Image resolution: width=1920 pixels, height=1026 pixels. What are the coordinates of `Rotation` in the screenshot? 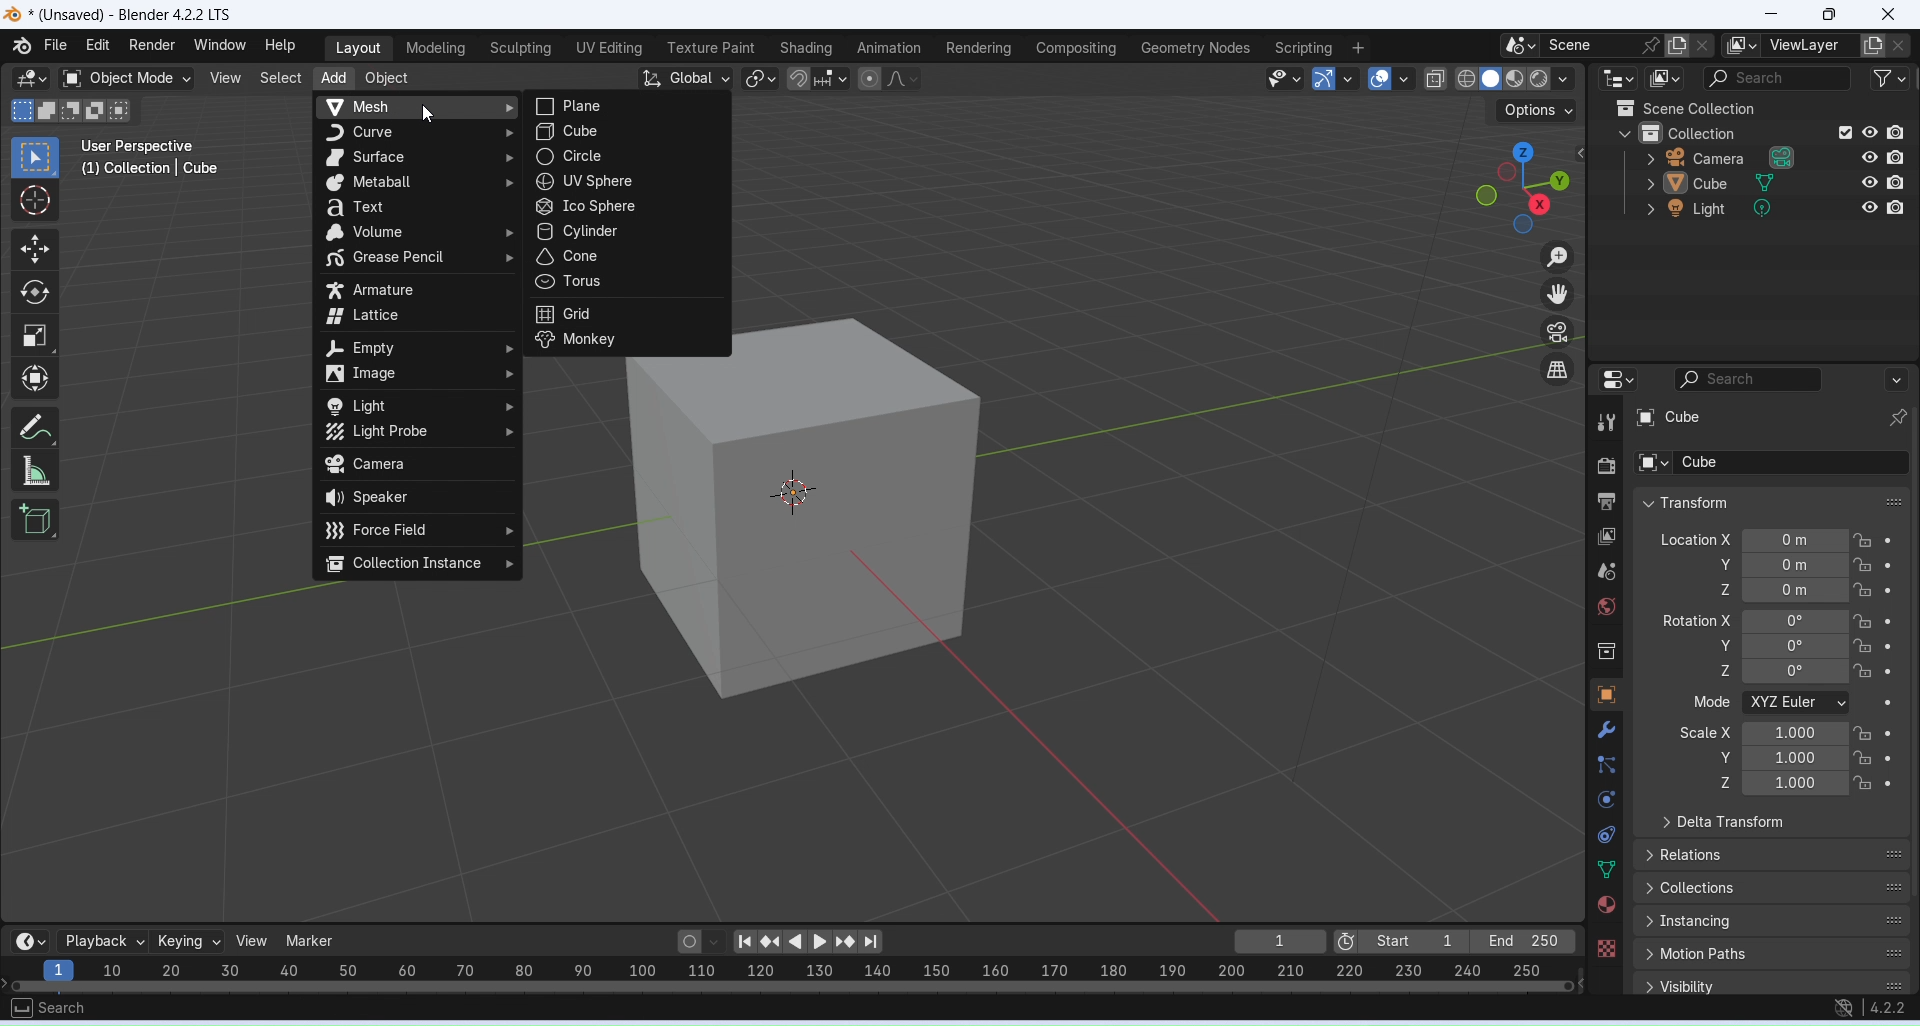 It's located at (1818, 620).